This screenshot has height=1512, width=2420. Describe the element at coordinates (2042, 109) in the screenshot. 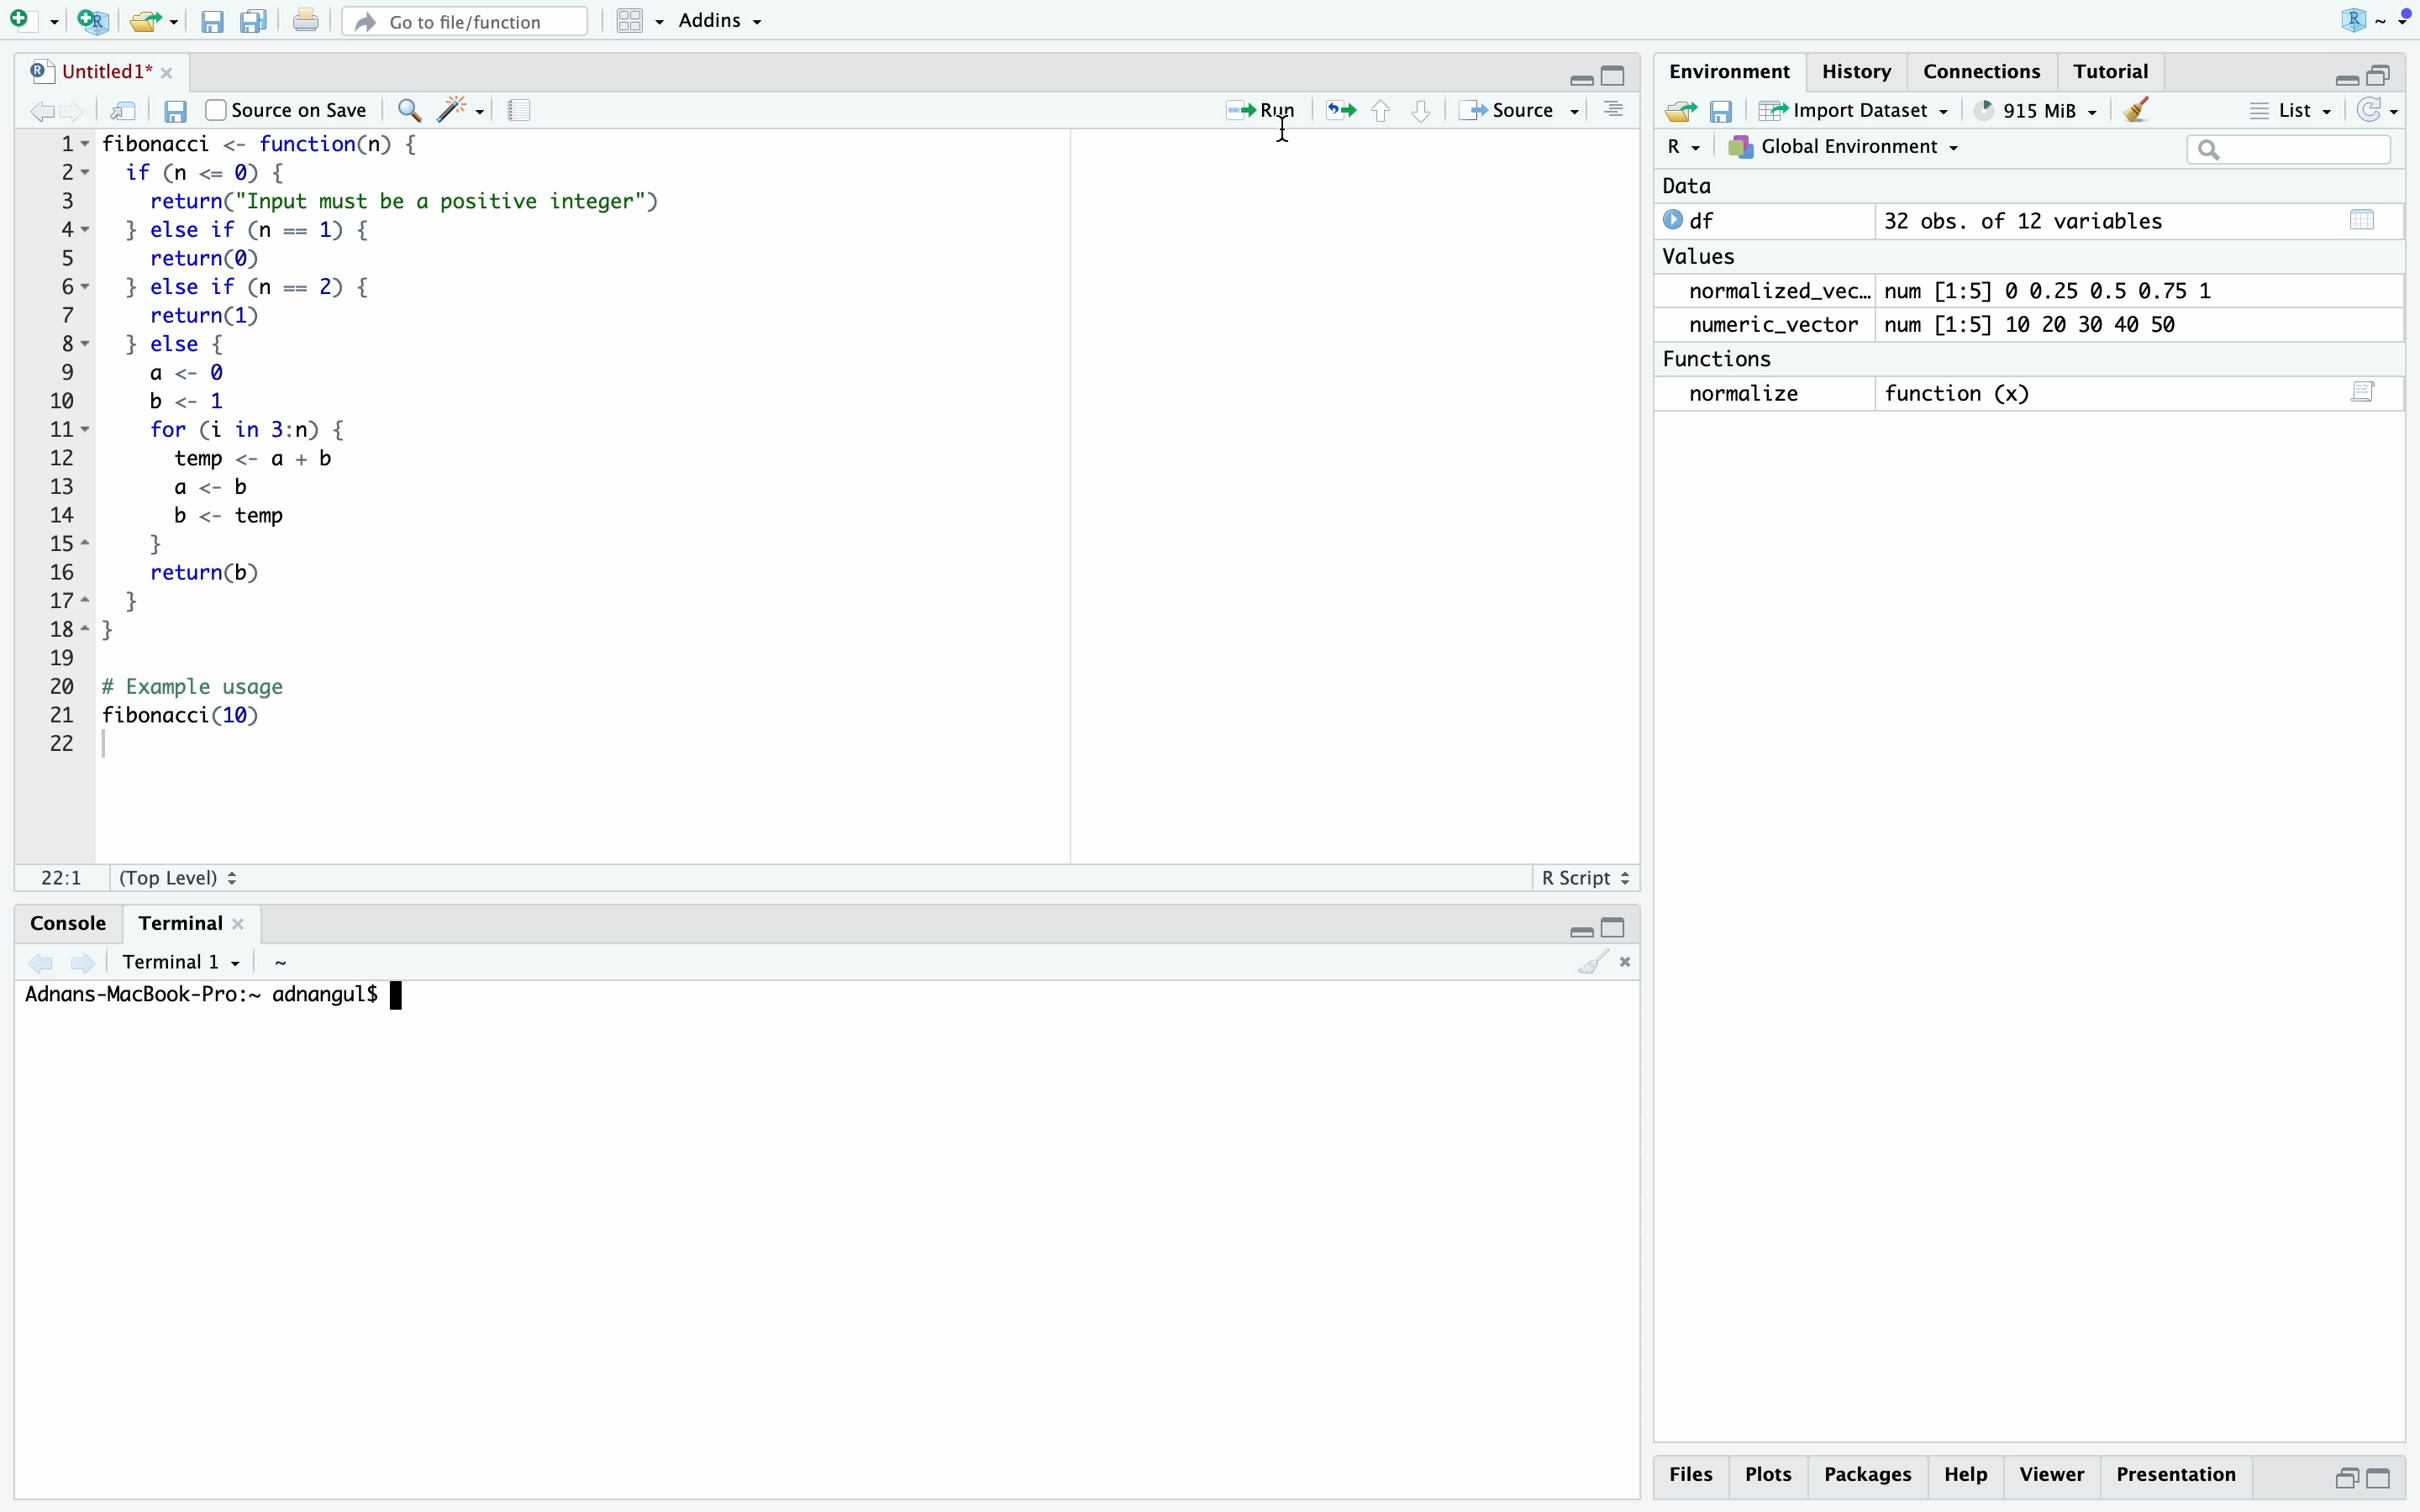

I see `264 MiB` at that location.